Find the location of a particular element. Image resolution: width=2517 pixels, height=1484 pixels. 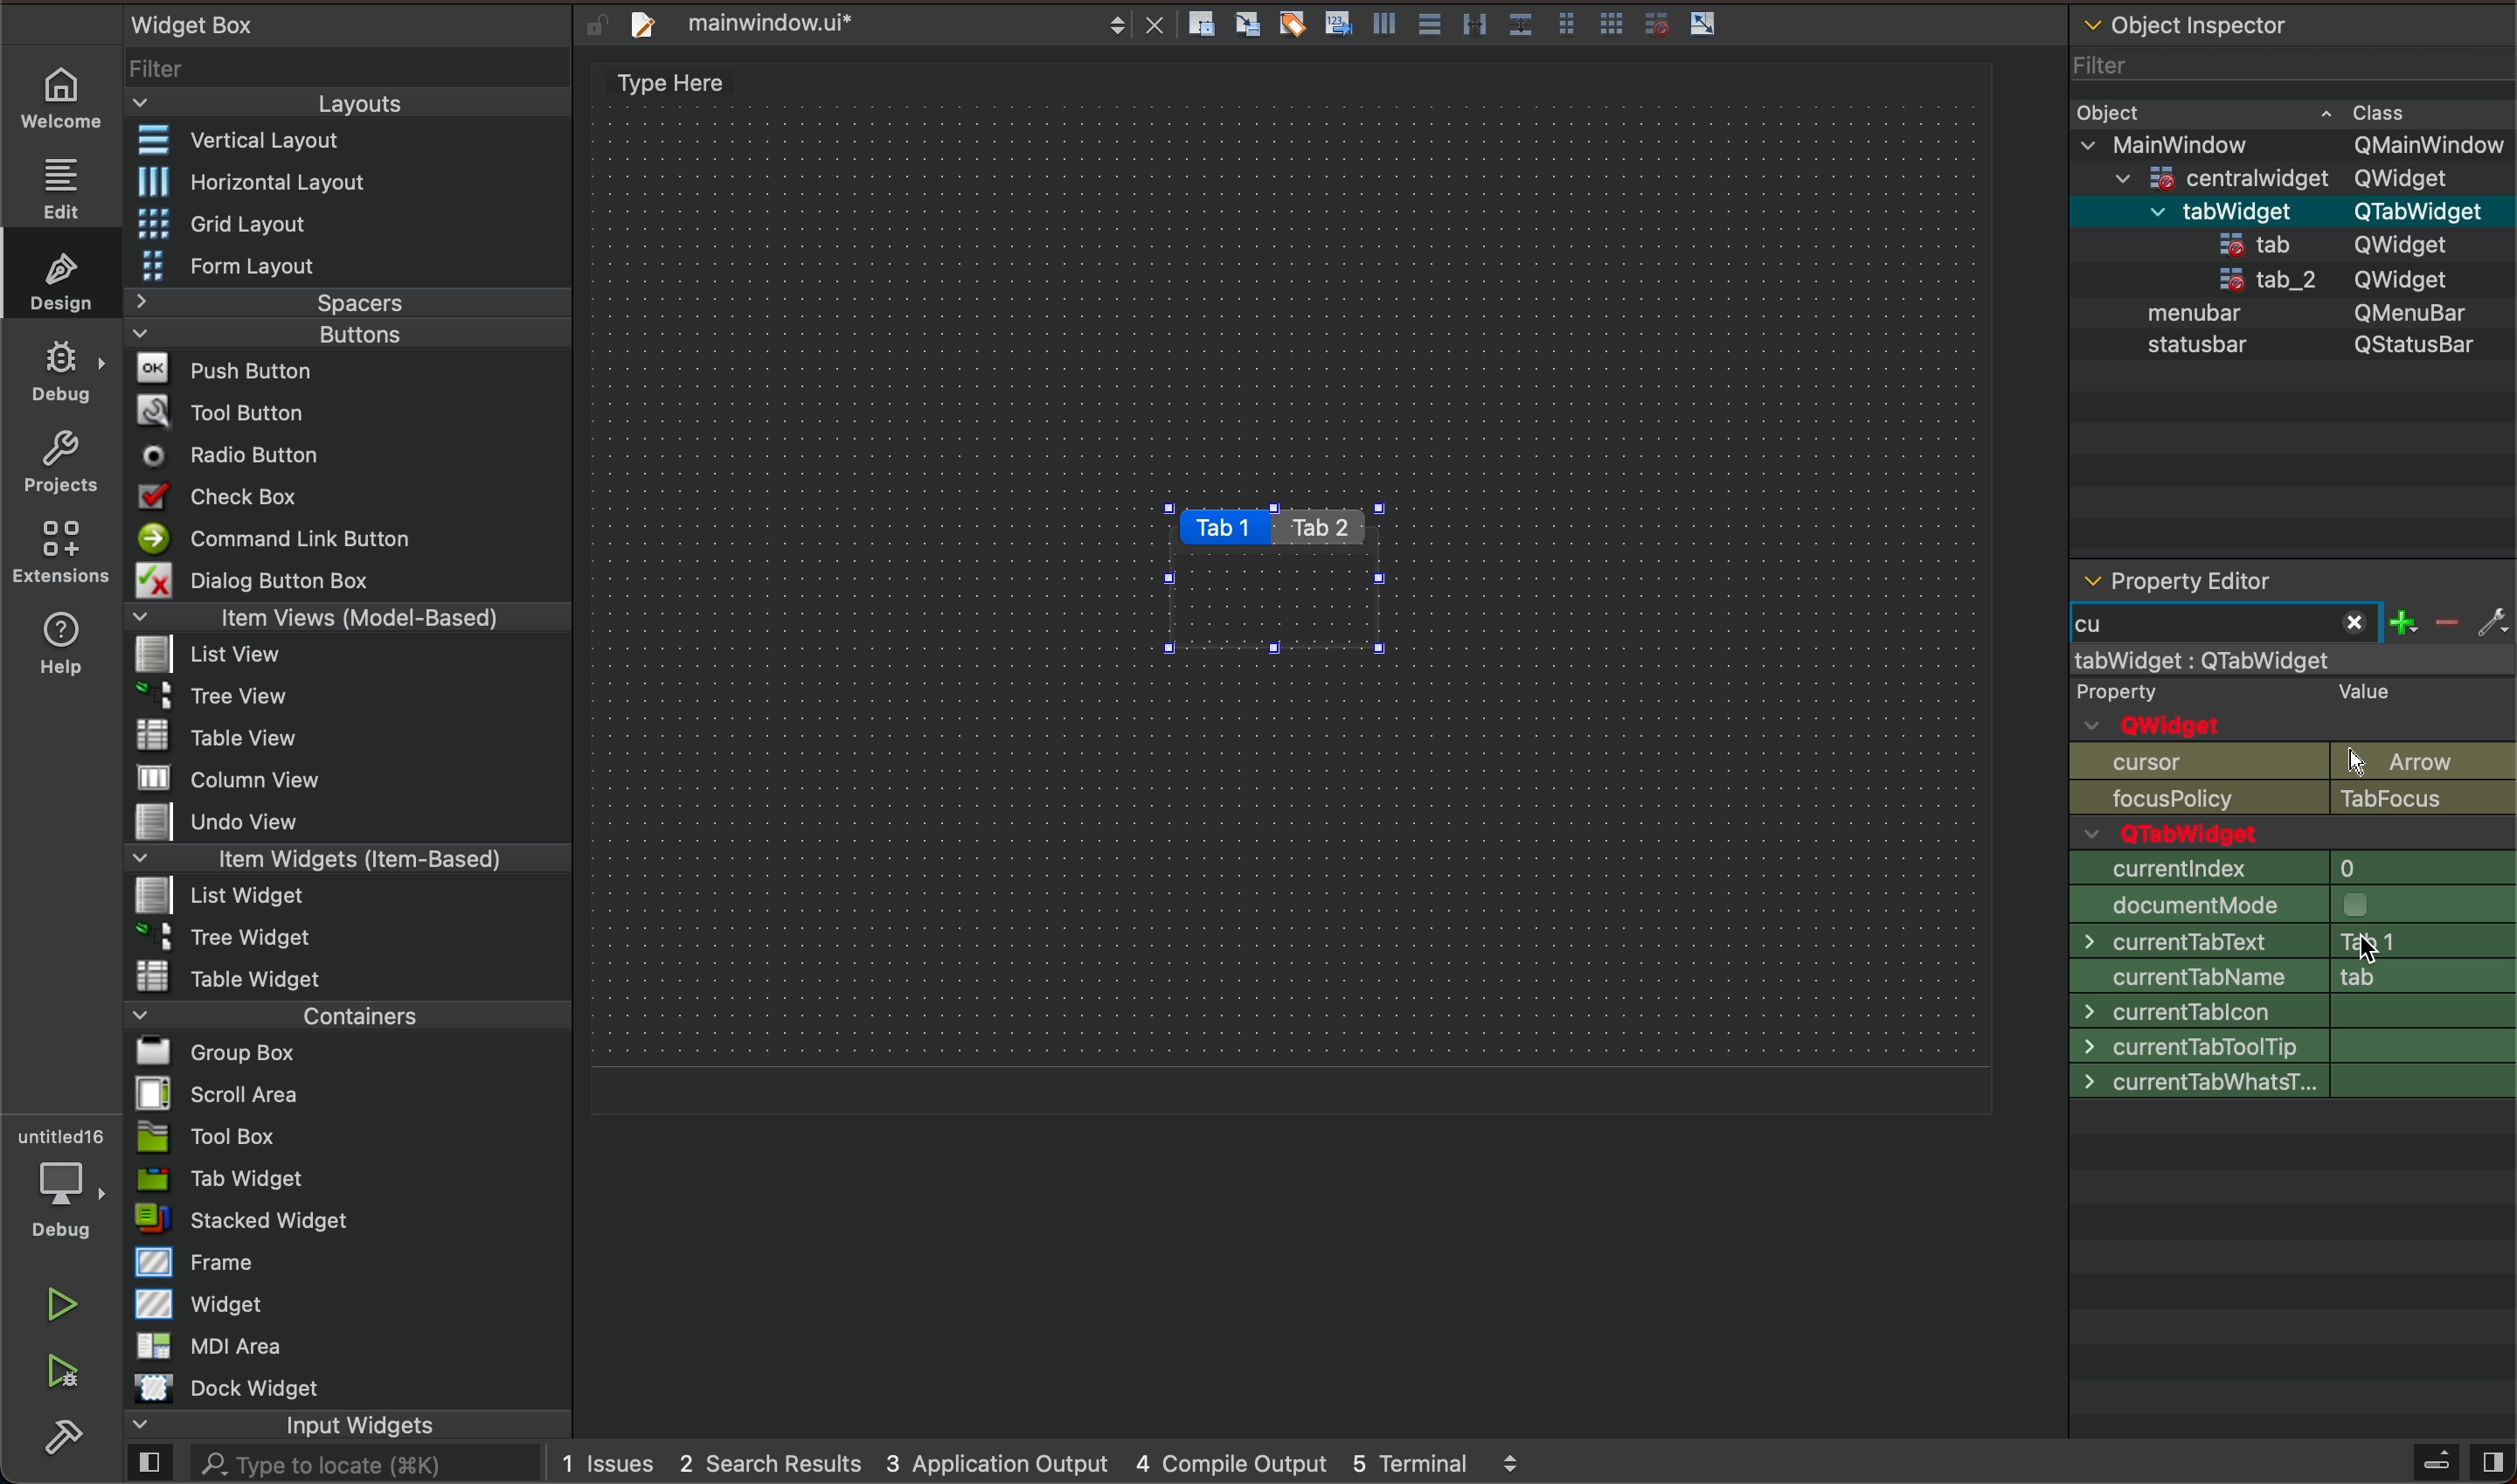

object inspector is located at coordinates (2293, 29).